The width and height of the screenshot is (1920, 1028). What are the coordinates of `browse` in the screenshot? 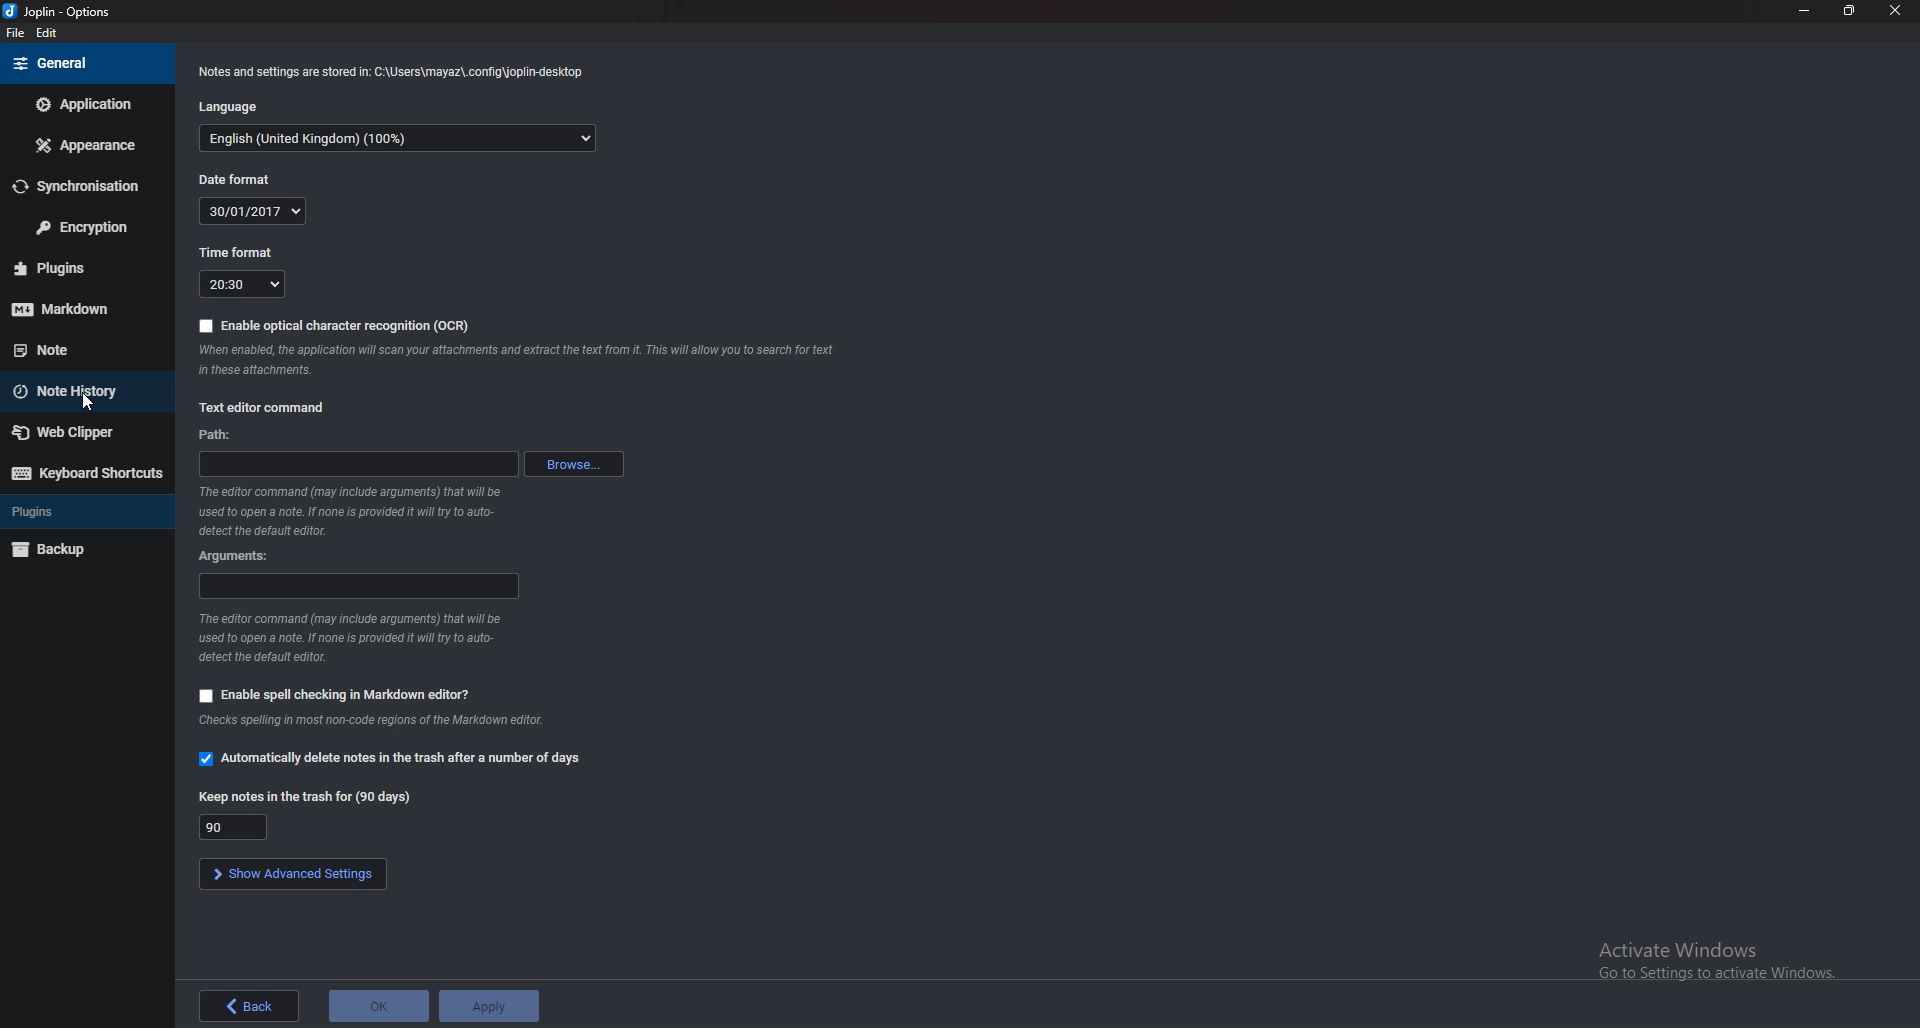 It's located at (579, 463).